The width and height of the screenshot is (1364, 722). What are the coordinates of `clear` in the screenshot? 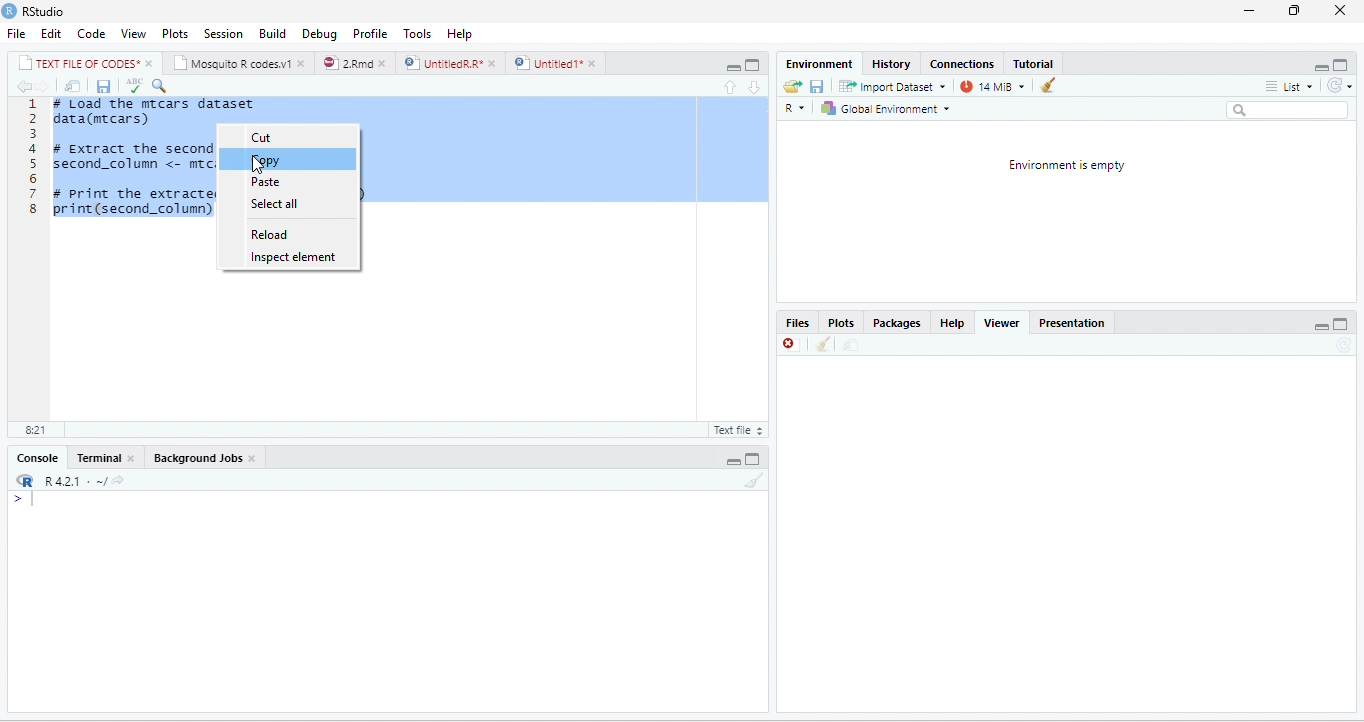 It's located at (754, 481).